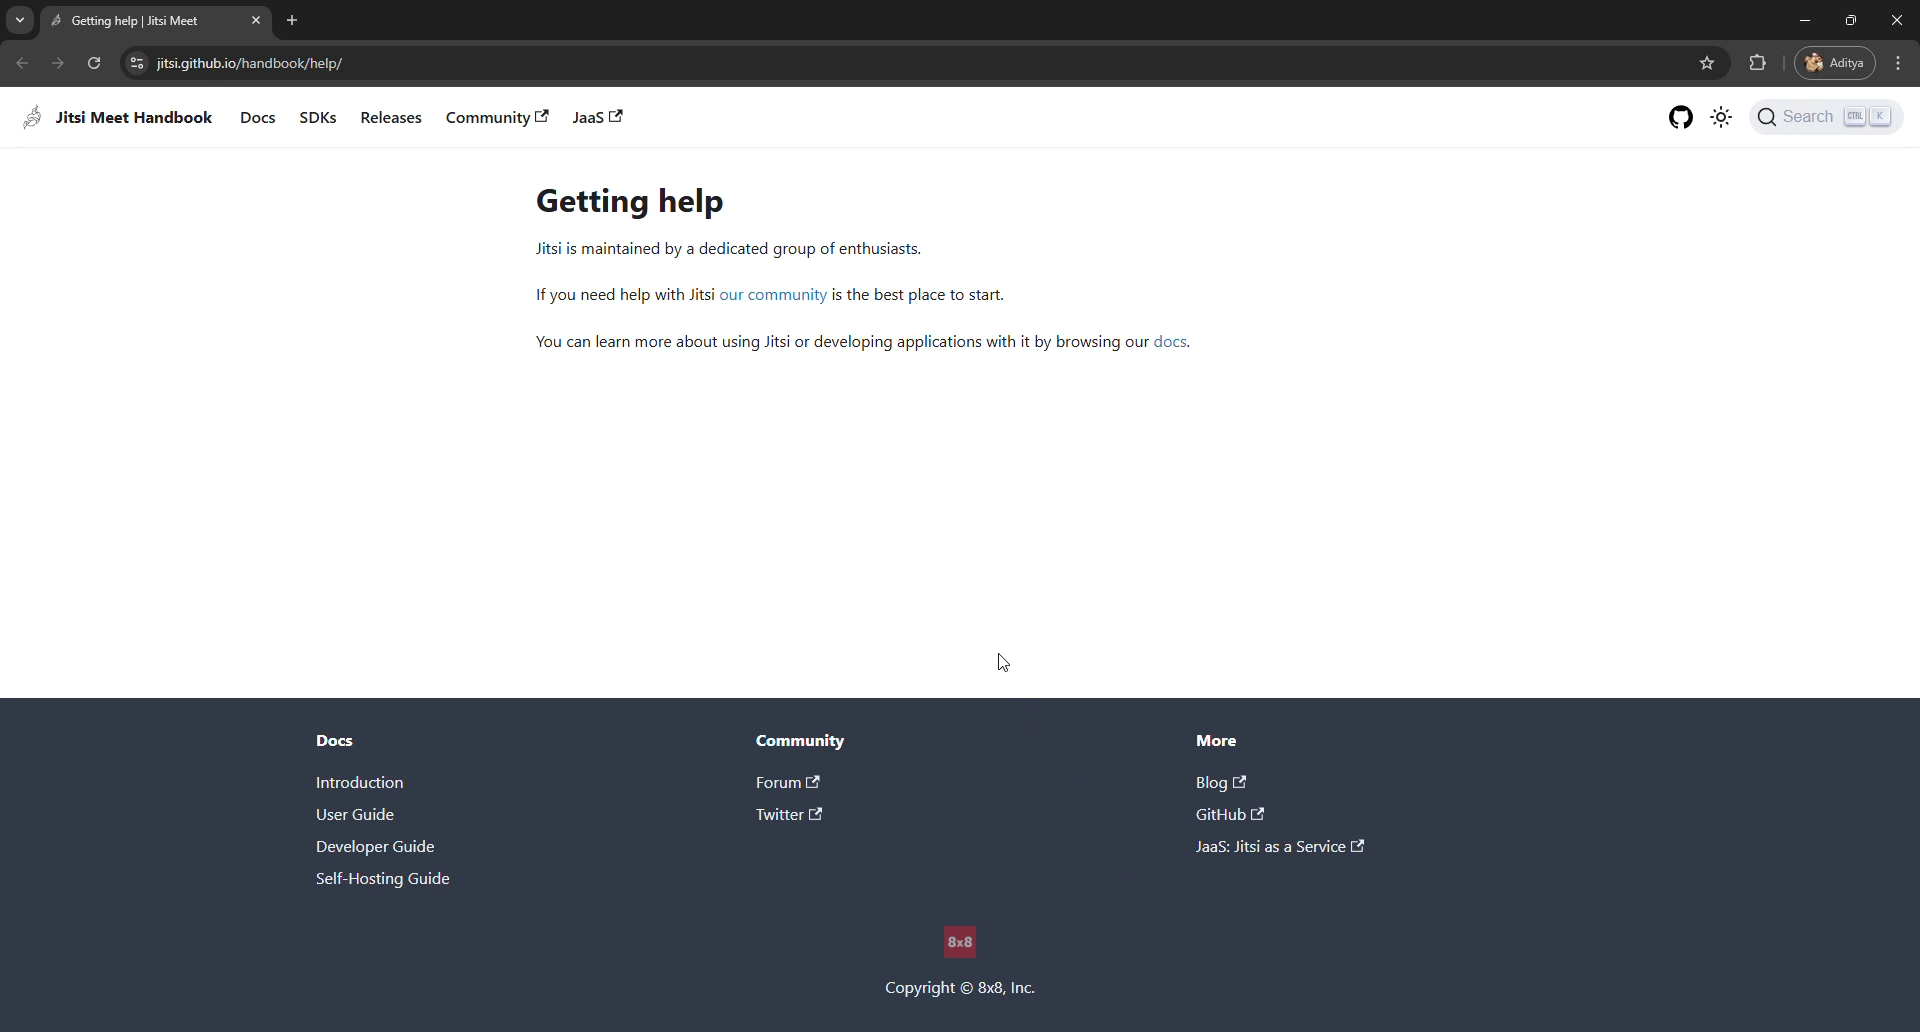  I want to click on Jitsi is maintained by a dedicated group of enthusiasts., so click(713, 249).